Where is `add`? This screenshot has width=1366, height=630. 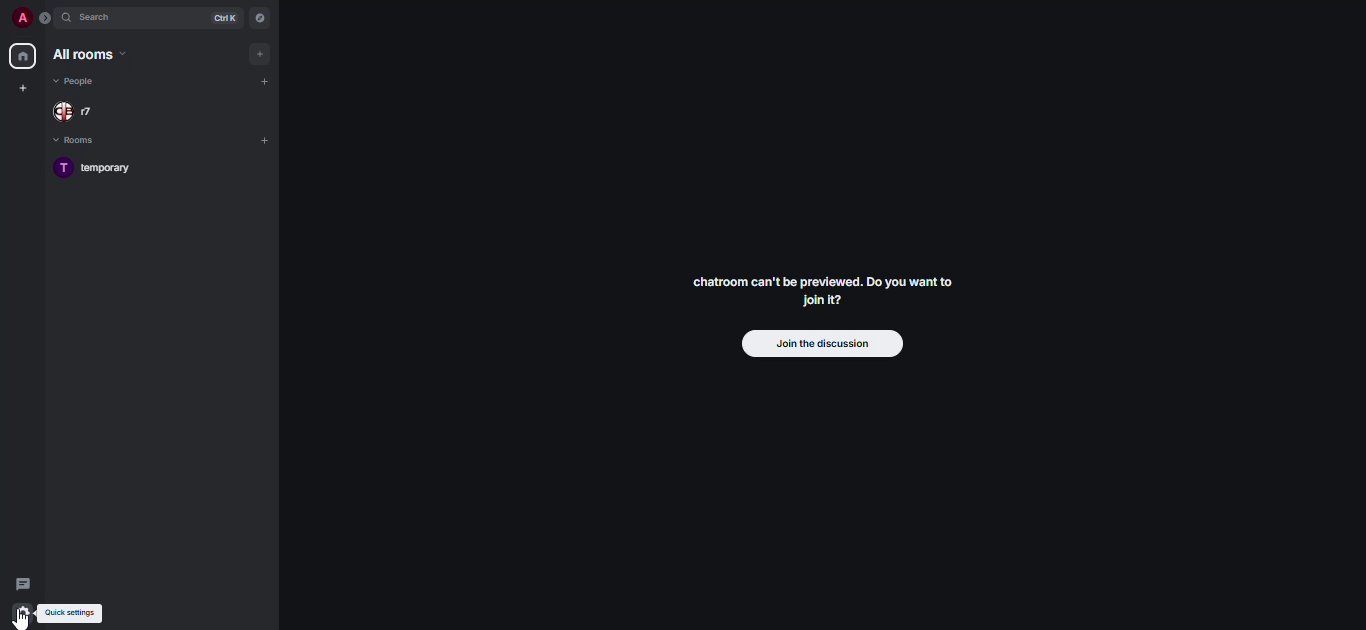 add is located at coordinates (262, 53).